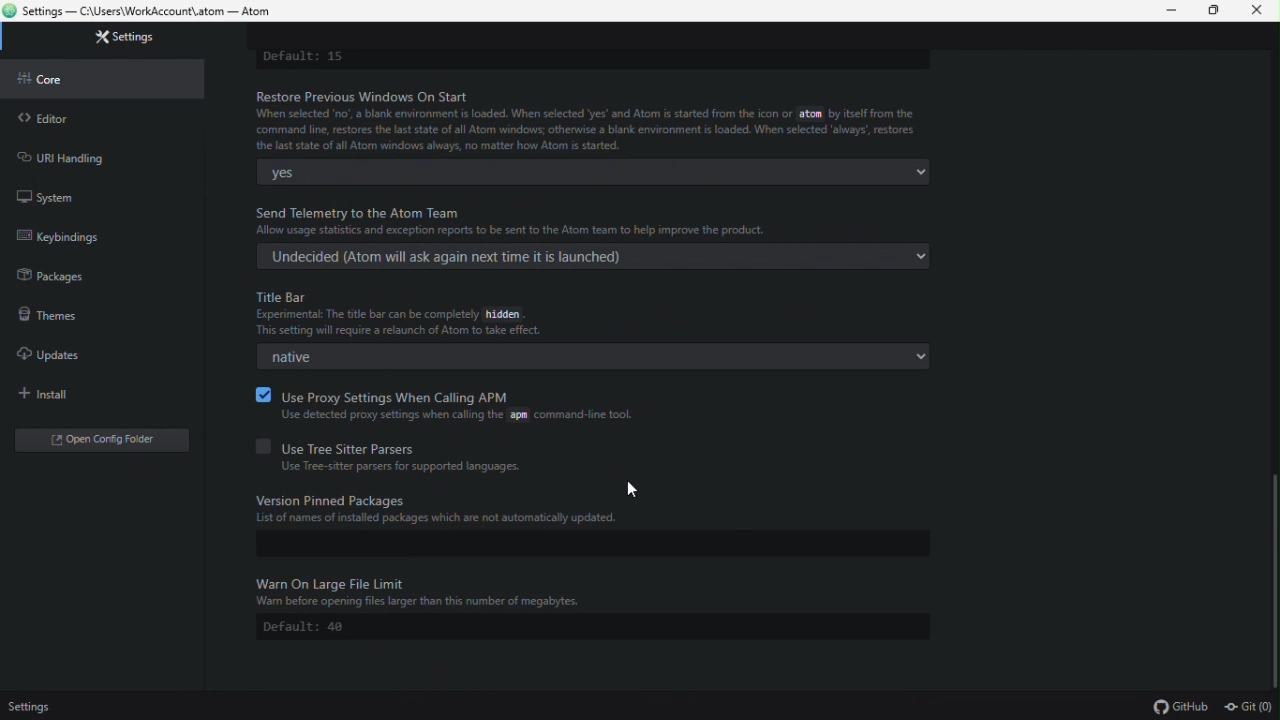 The image size is (1280, 720). Describe the element at coordinates (88, 443) in the screenshot. I see `open folder` at that location.